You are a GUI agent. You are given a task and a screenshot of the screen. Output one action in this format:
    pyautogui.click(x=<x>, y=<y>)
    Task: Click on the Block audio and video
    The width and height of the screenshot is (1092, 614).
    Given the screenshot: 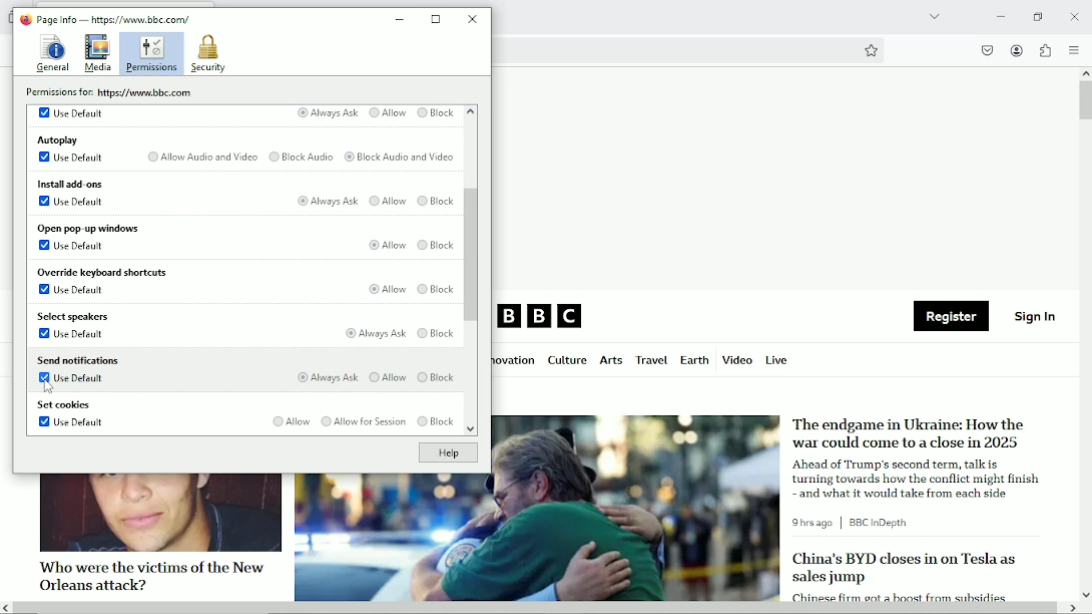 What is the action you would take?
    pyautogui.click(x=399, y=158)
    